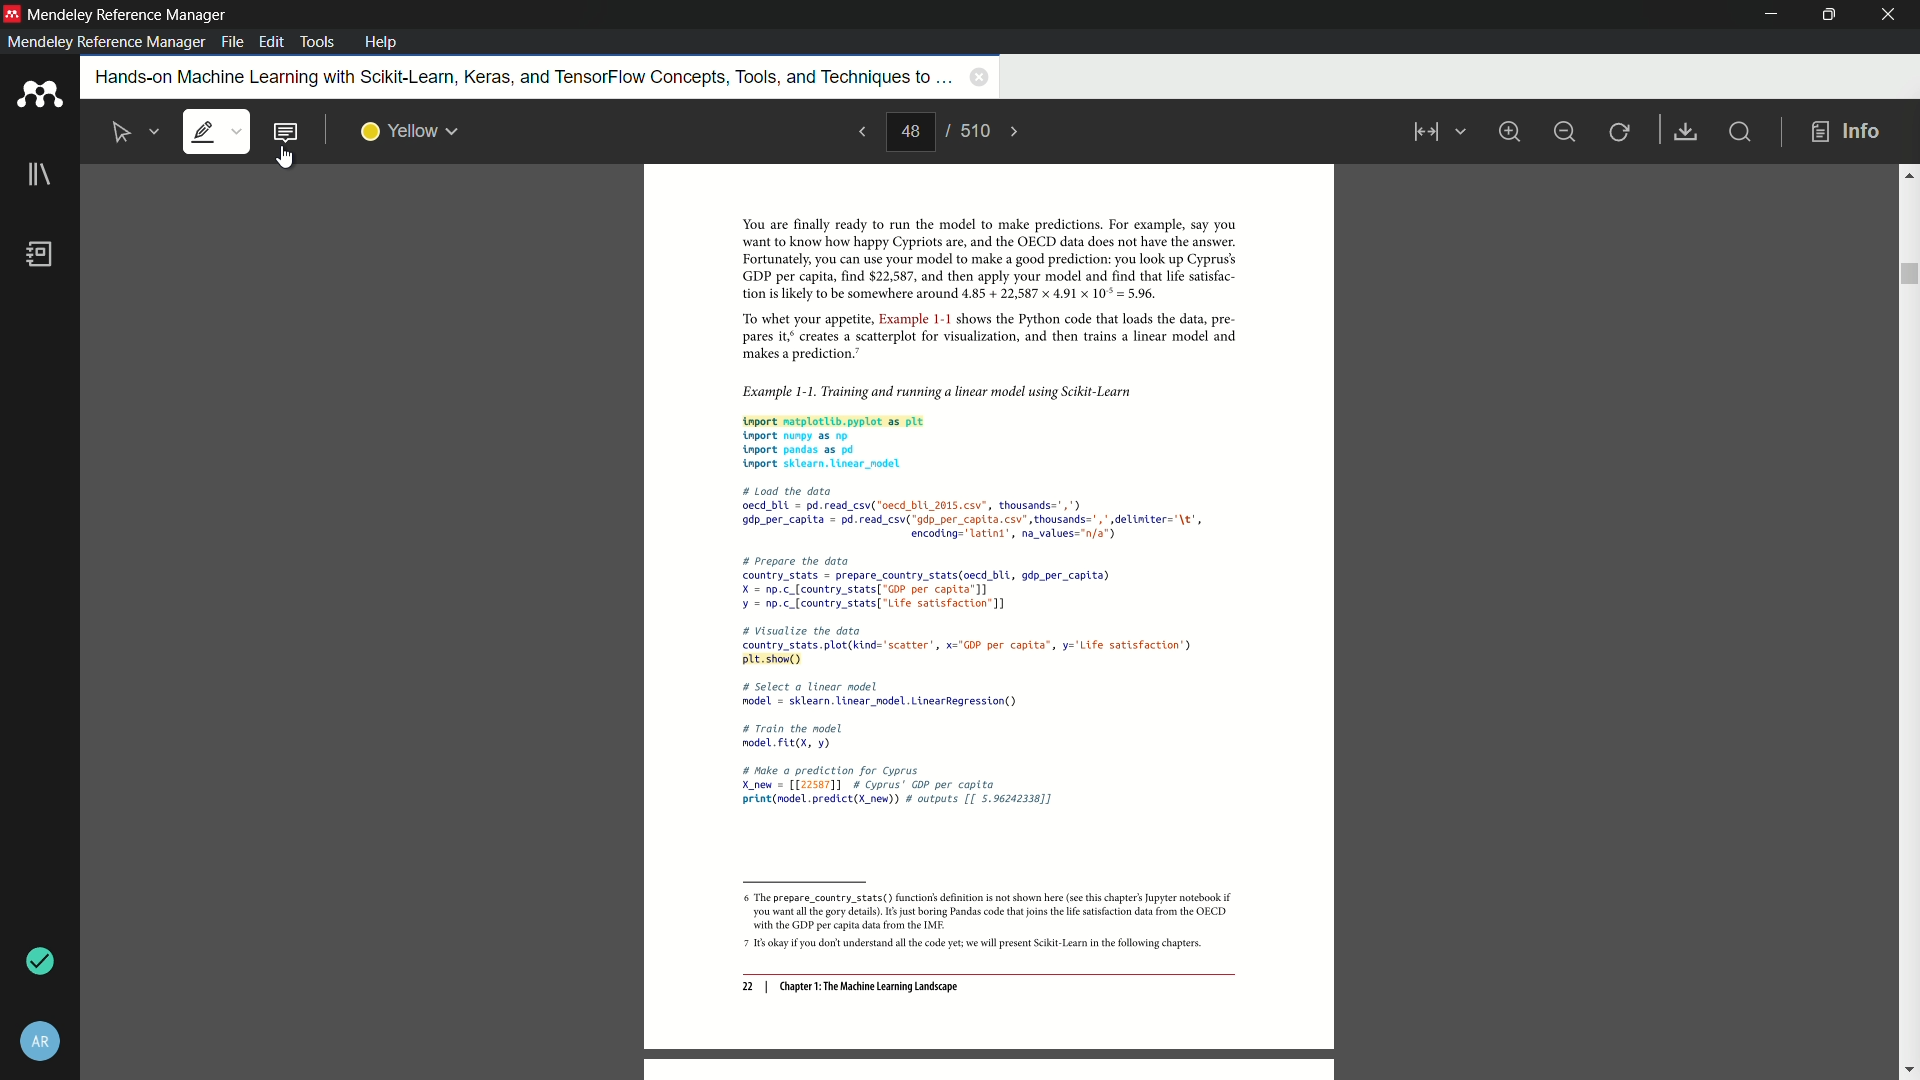  I want to click on book name, so click(520, 78).